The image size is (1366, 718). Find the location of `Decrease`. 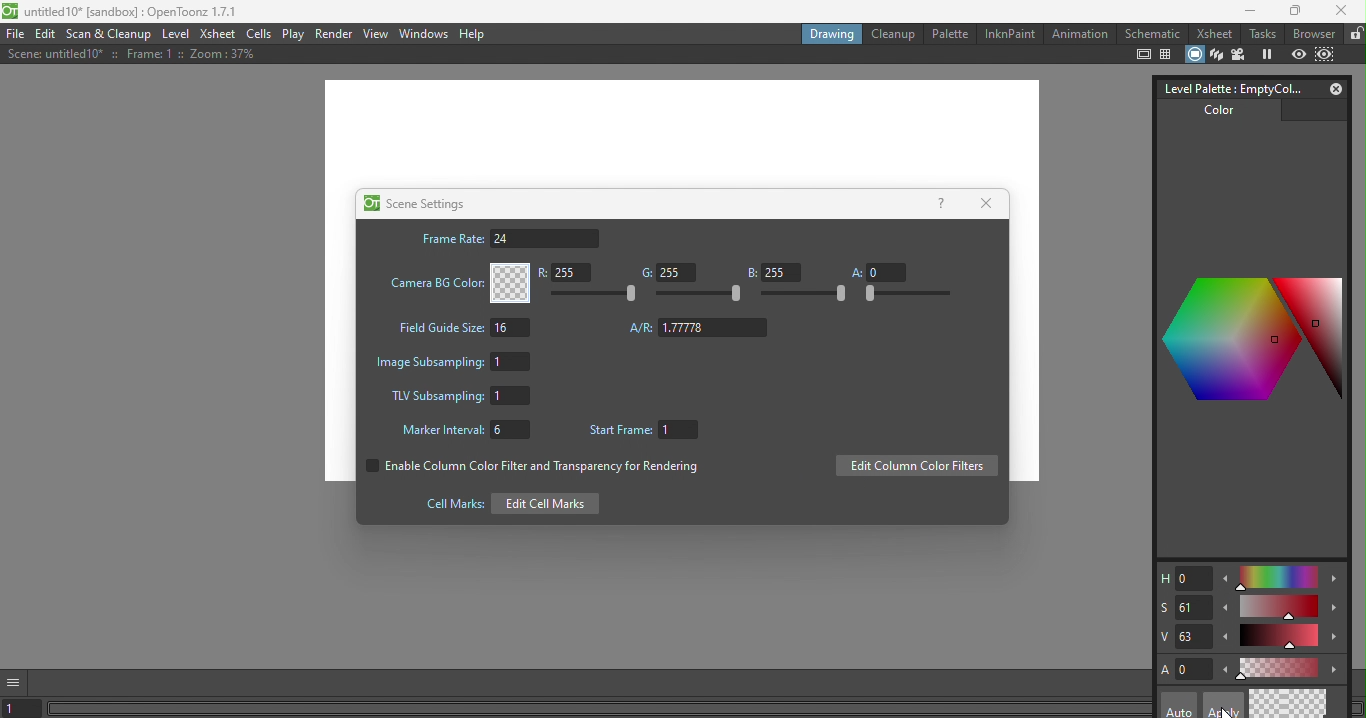

Decrease is located at coordinates (1225, 672).